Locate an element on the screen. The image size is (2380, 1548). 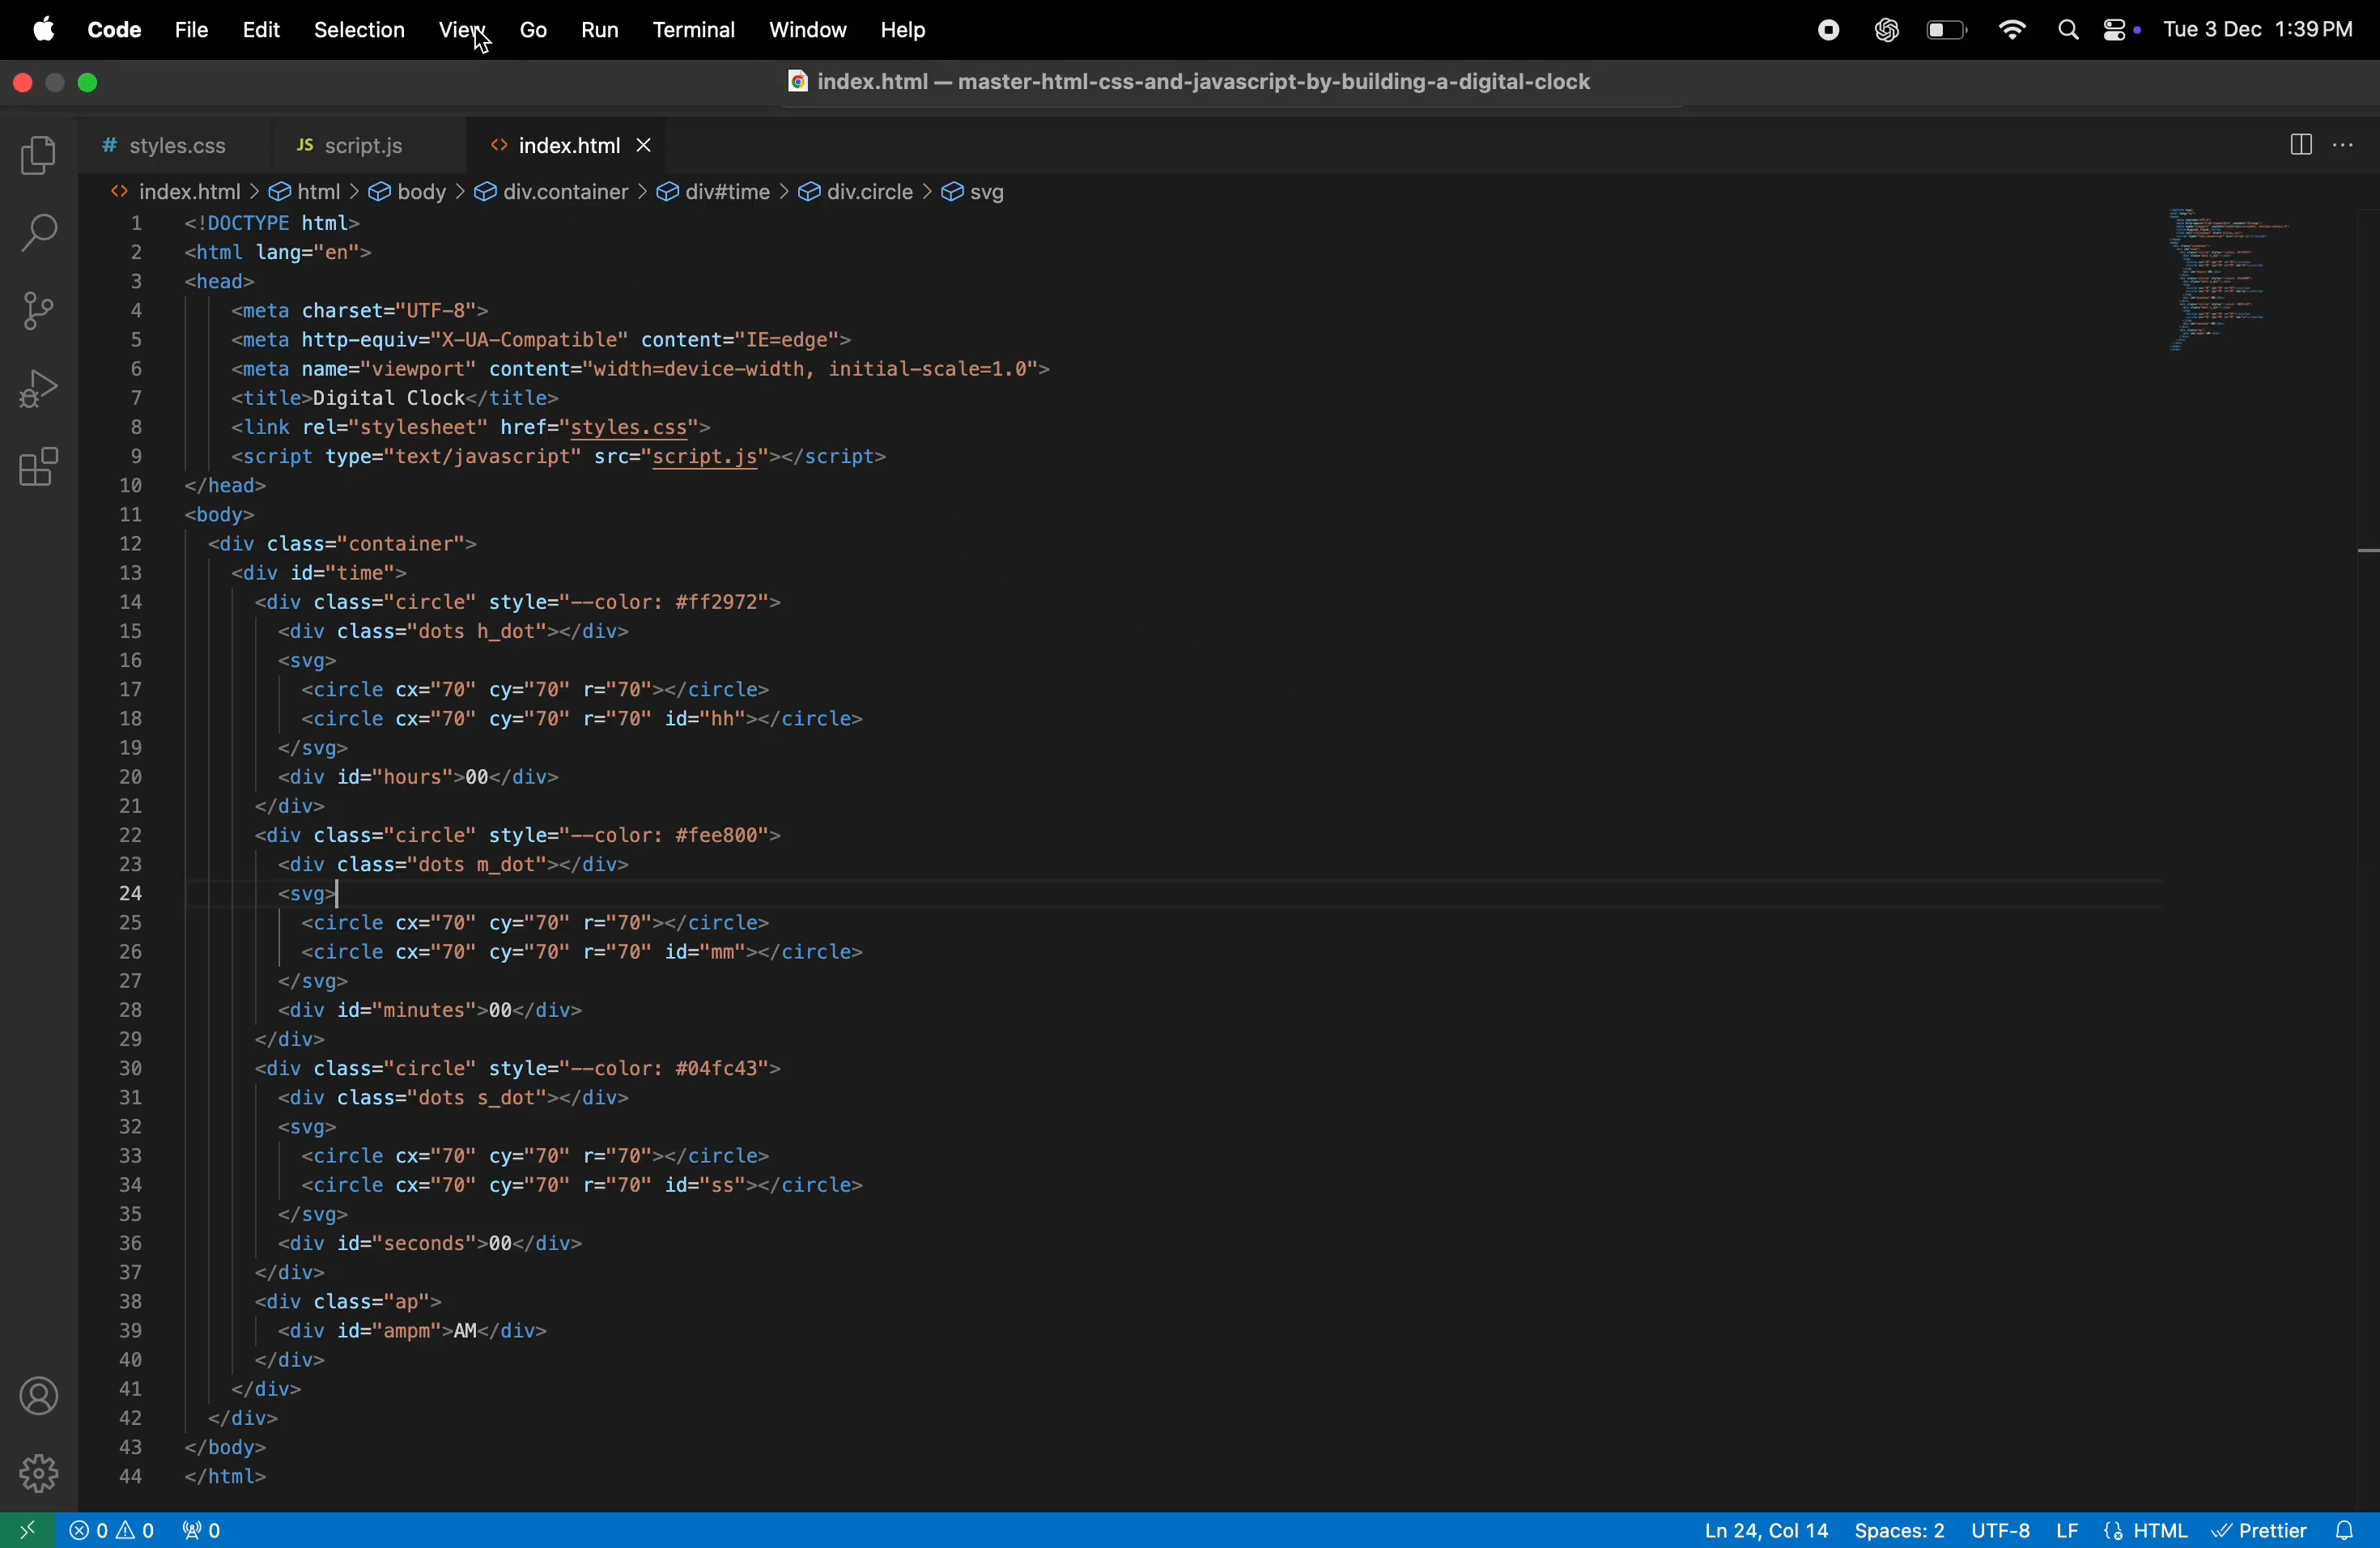
div#time is located at coordinates (723, 190).